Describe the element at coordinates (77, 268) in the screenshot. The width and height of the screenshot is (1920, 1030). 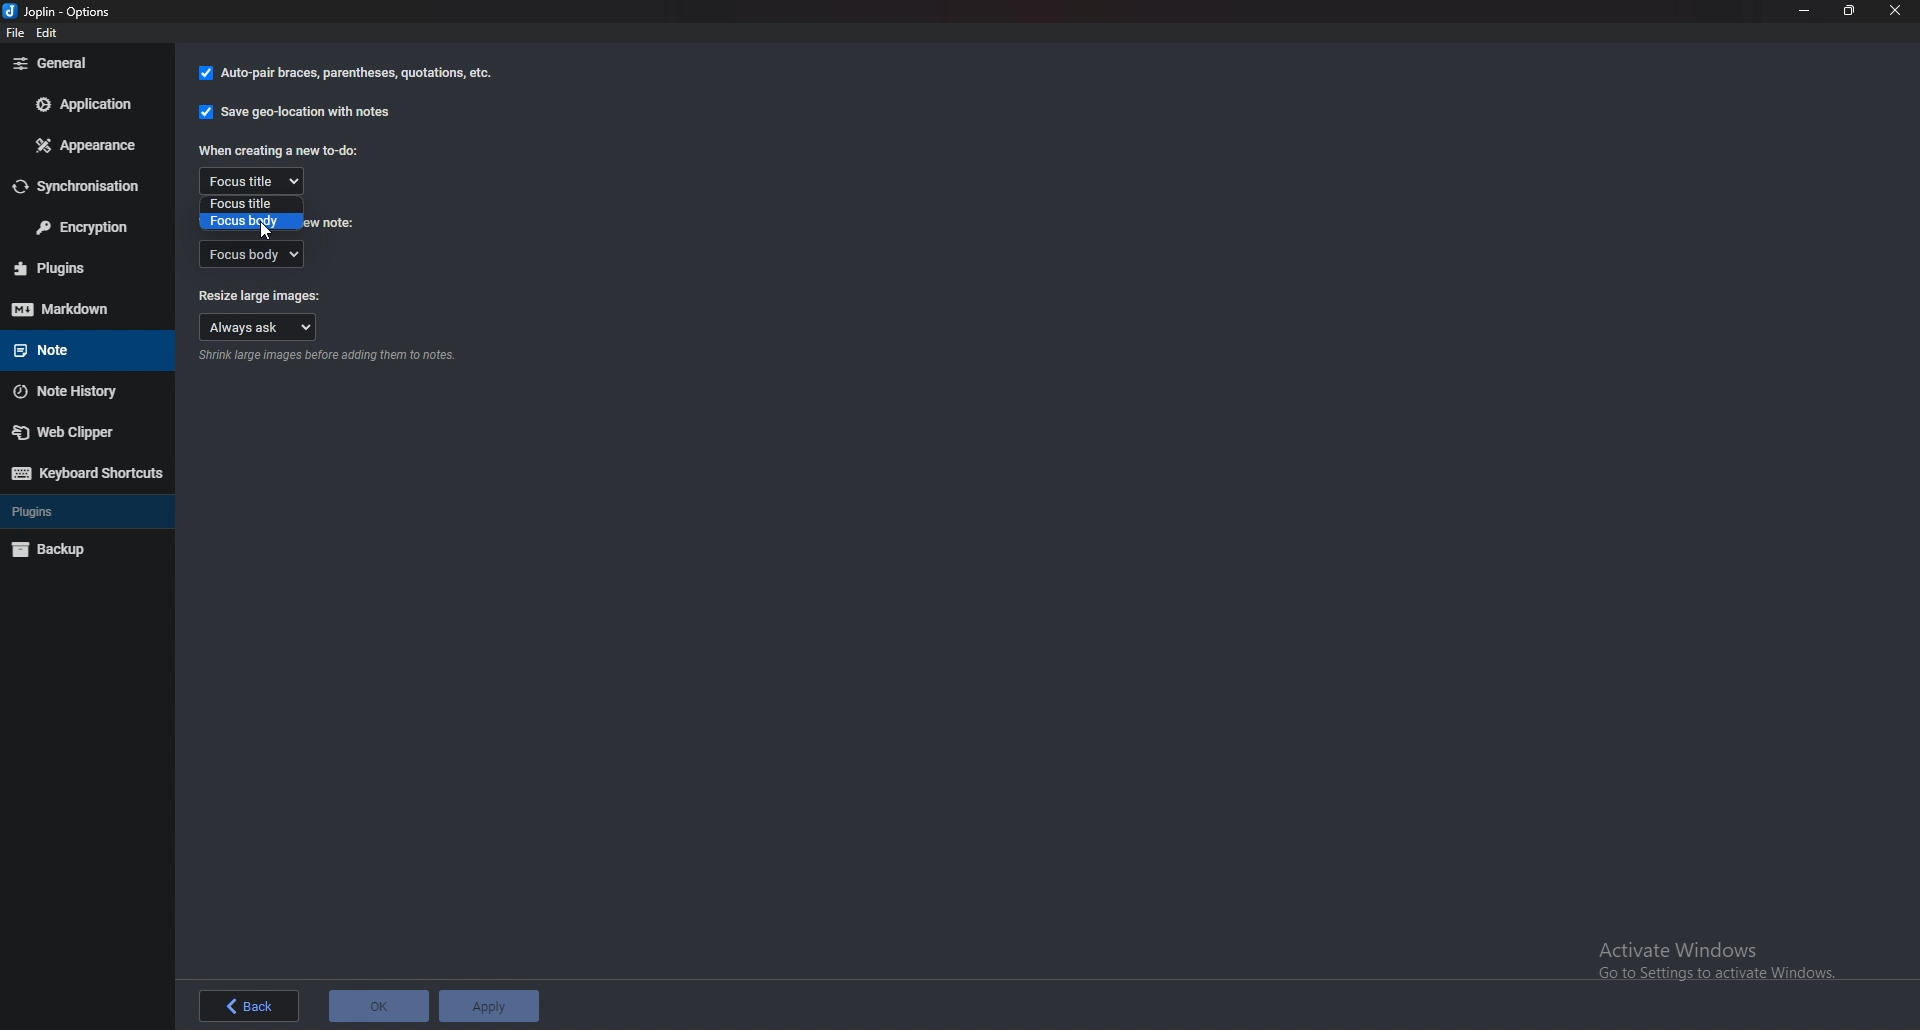
I see `Plugins` at that location.